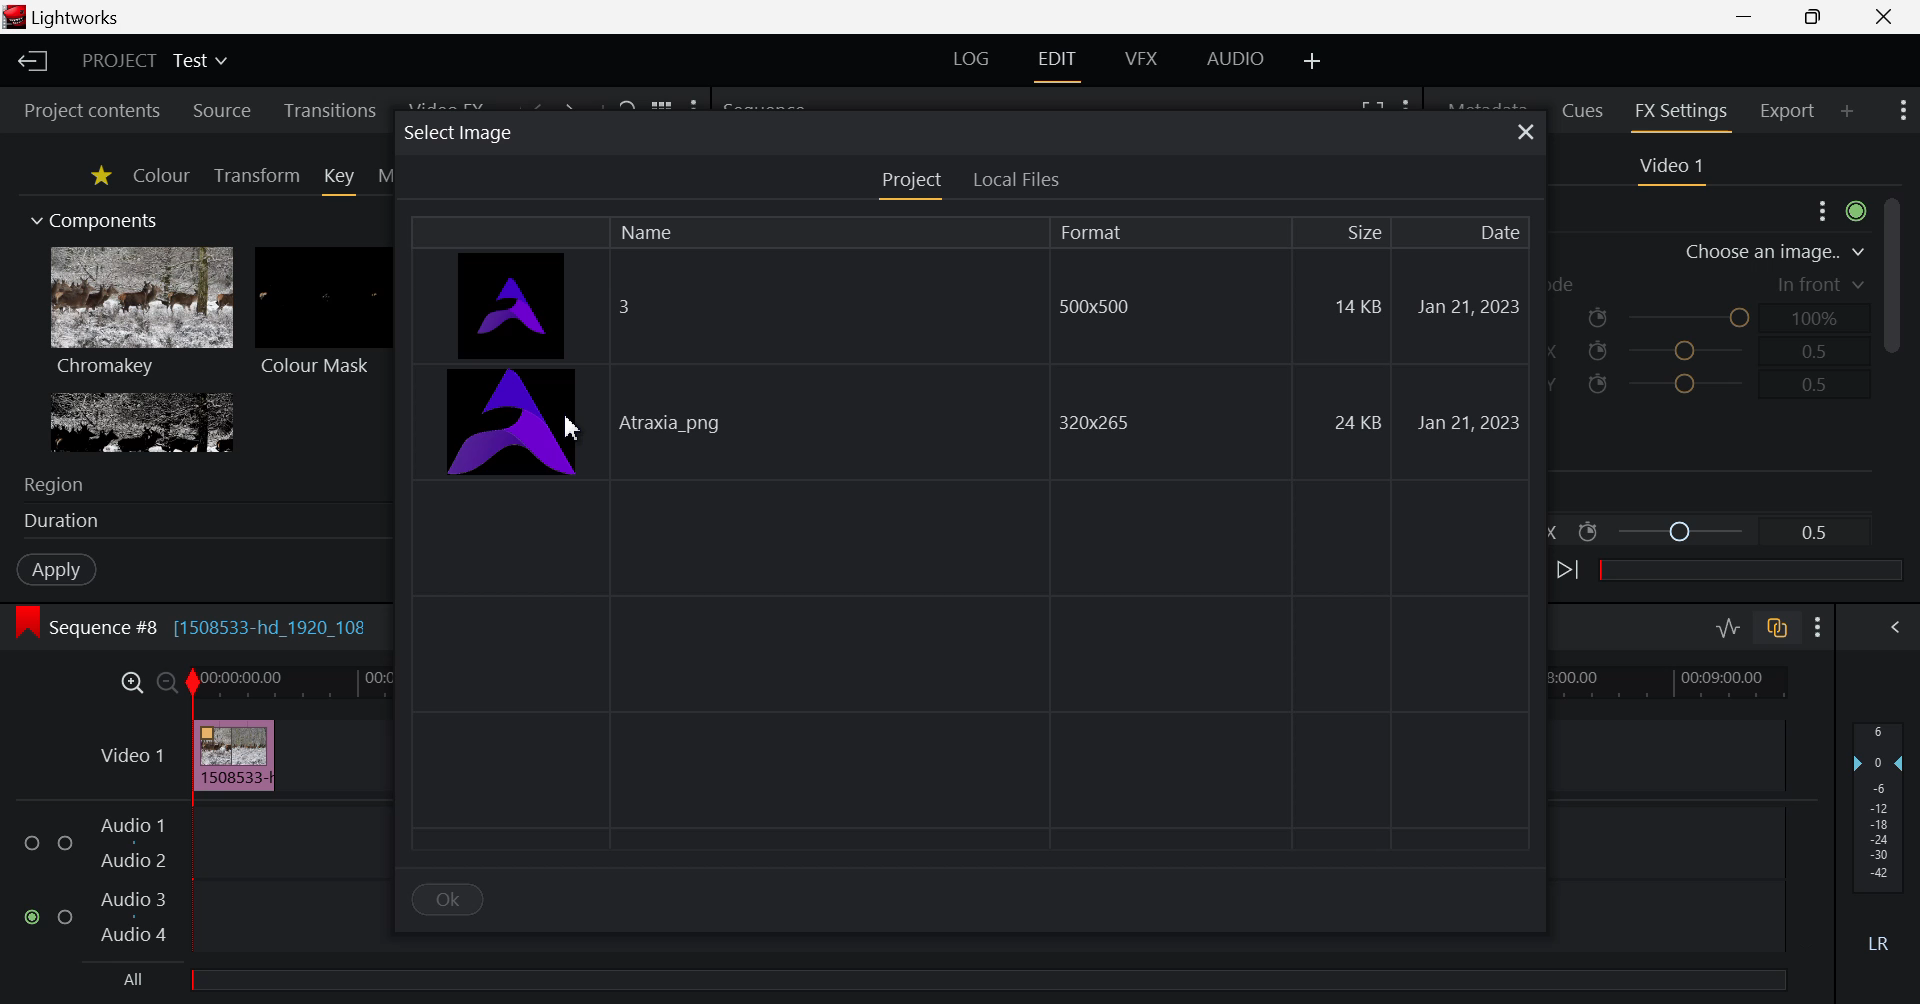 The height and width of the screenshot is (1004, 1920). What do you see at coordinates (1680, 529) in the screenshot?
I see `Position X` at bounding box center [1680, 529].